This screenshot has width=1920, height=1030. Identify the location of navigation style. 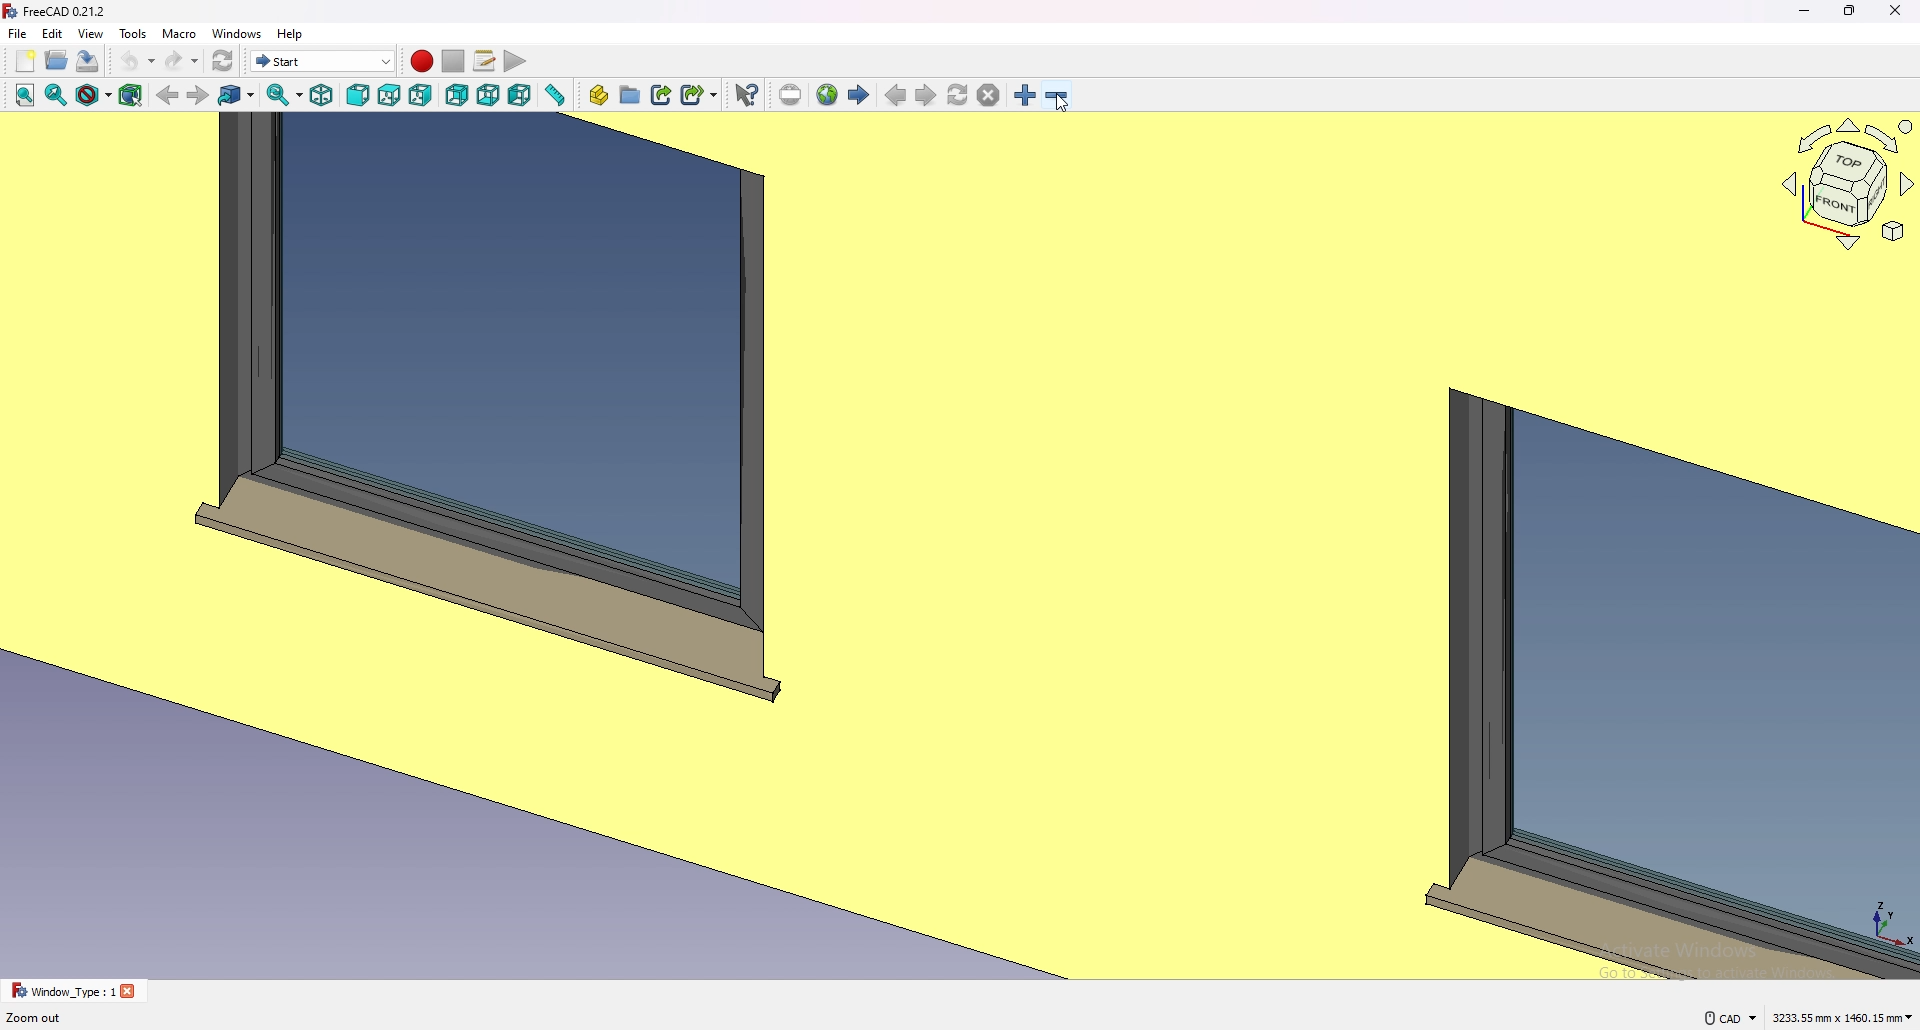
(1729, 1018).